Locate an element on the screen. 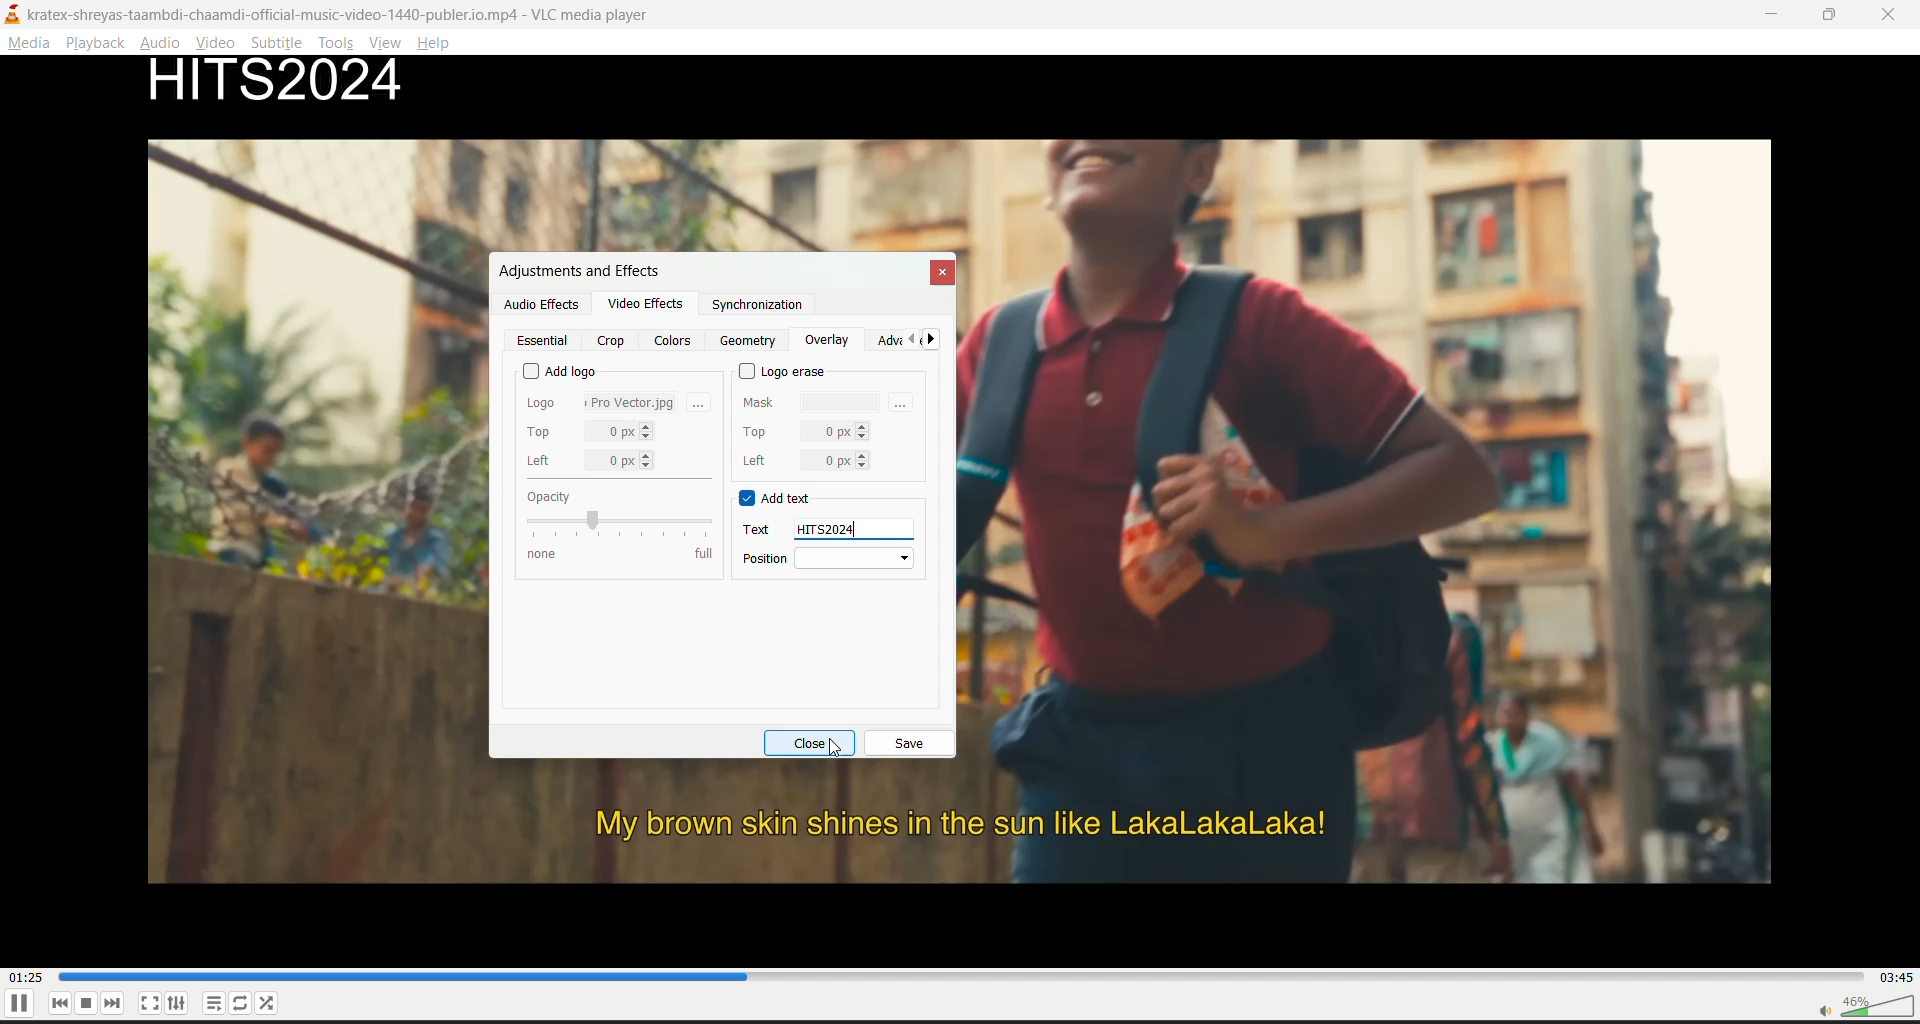 The width and height of the screenshot is (1920, 1024). playback is located at coordinates (95, 43).